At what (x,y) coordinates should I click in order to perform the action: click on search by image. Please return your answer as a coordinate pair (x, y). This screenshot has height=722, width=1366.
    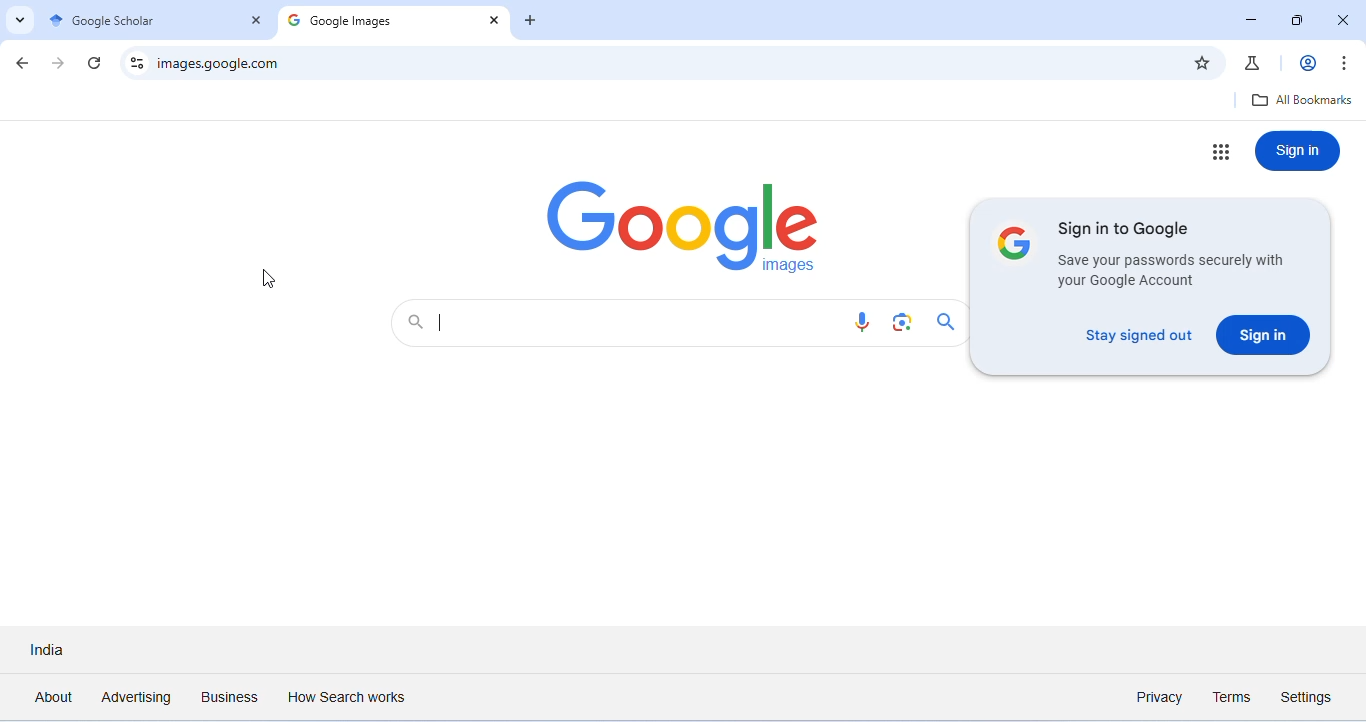
    Looking at the image, I should click on (902, 322).